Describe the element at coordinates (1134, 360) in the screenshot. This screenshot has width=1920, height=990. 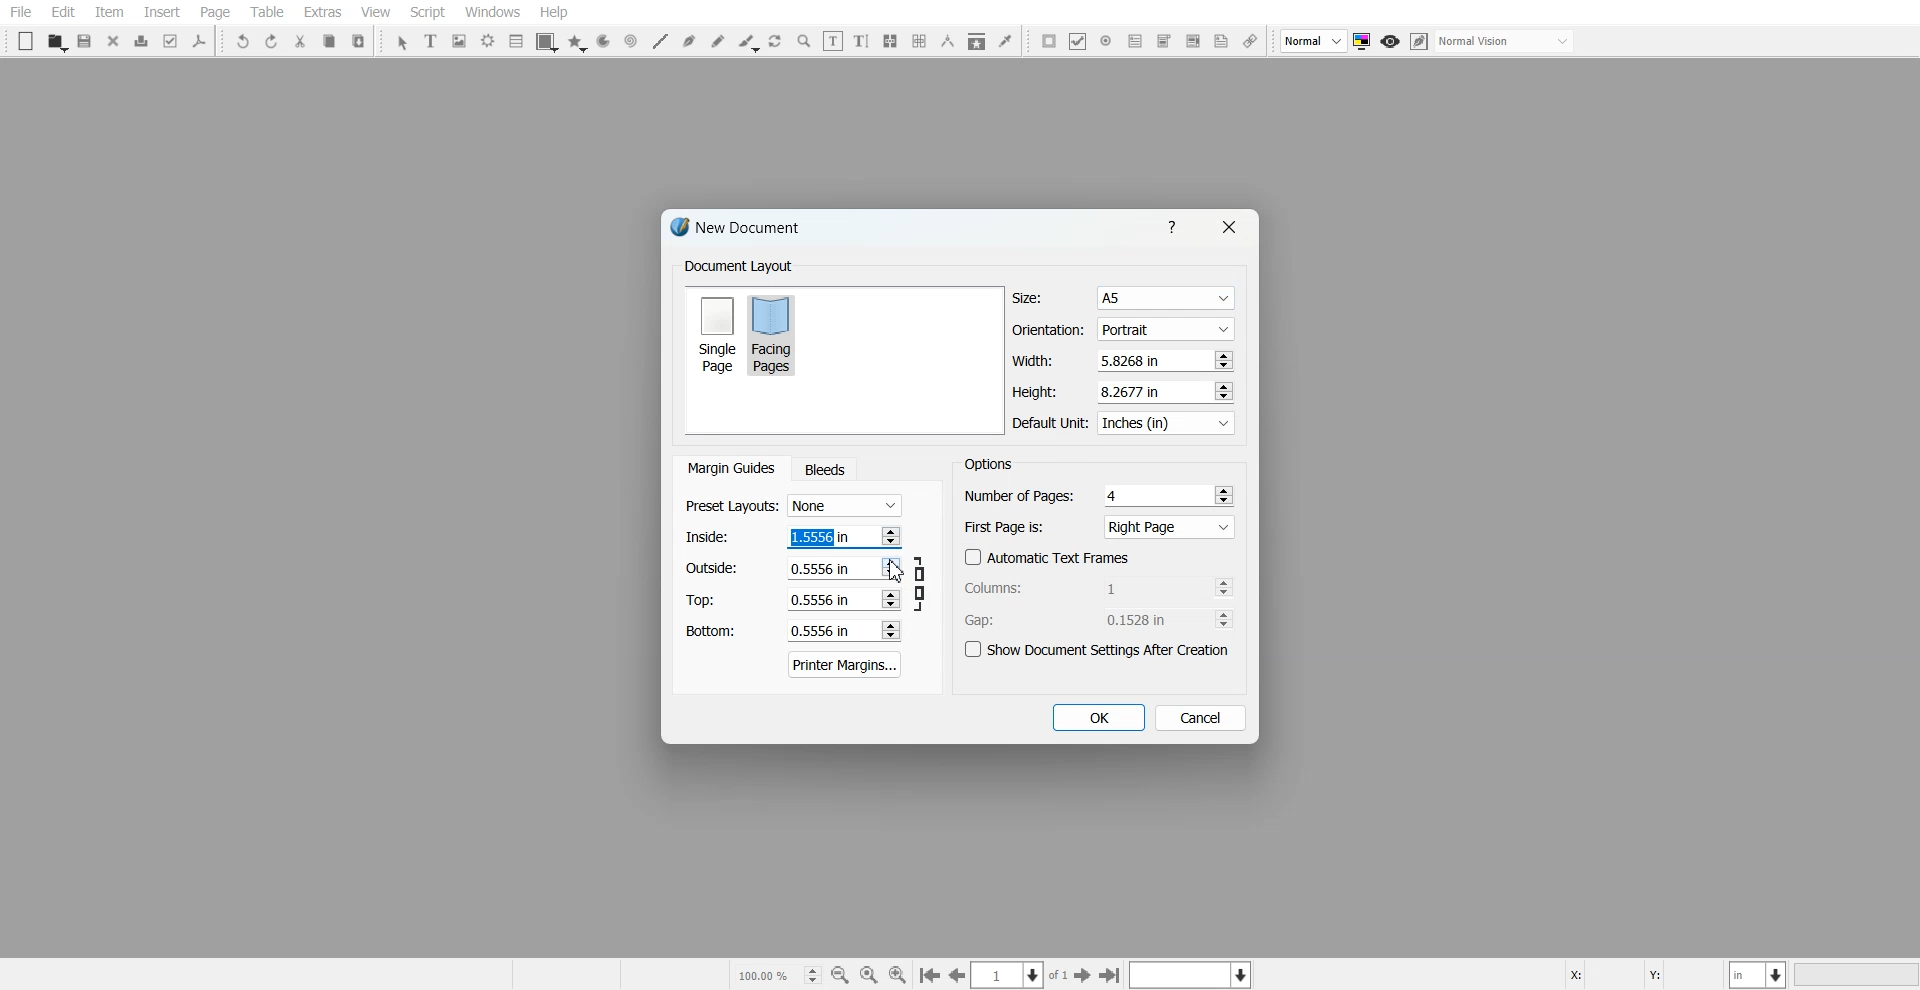
I see `5.8268 in` at that location.